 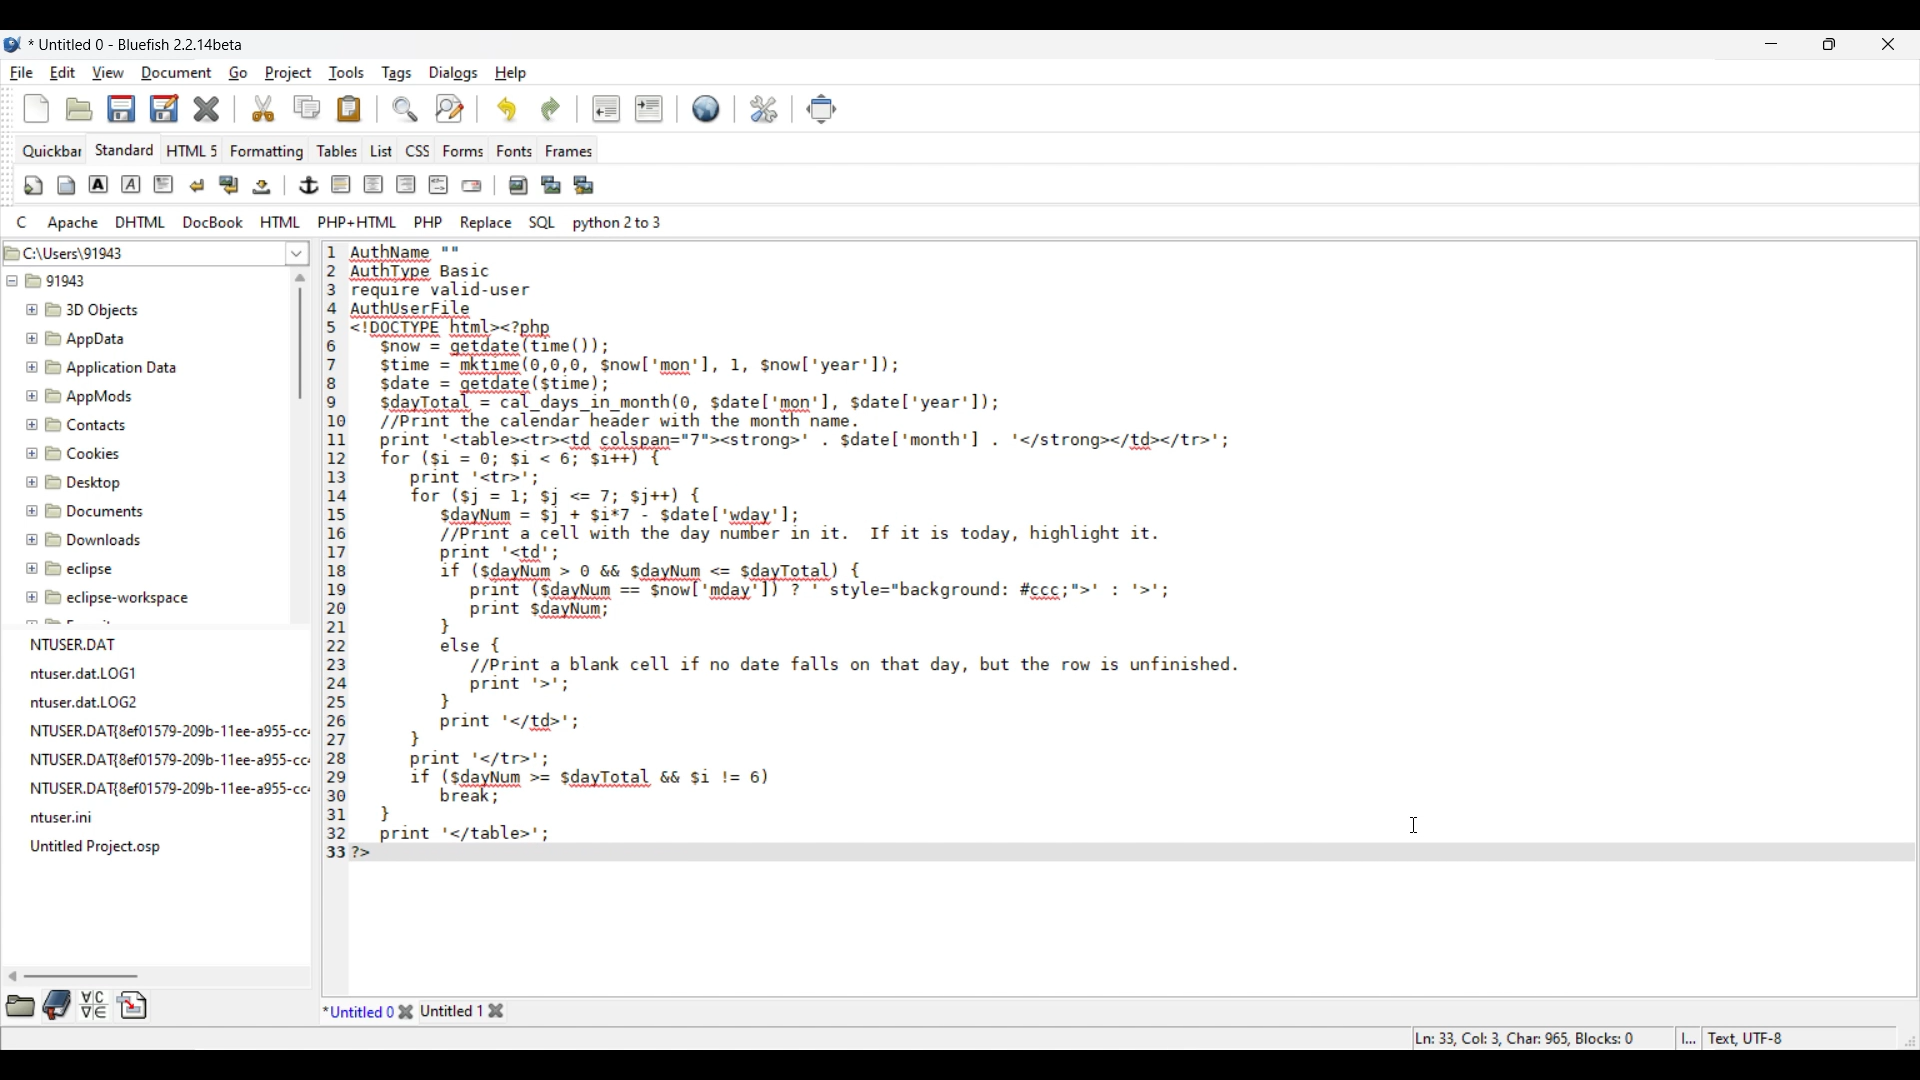 What do you see at coordinates (36, 108) in the screenshot?
I see `New` at bounding box center [36, 108].